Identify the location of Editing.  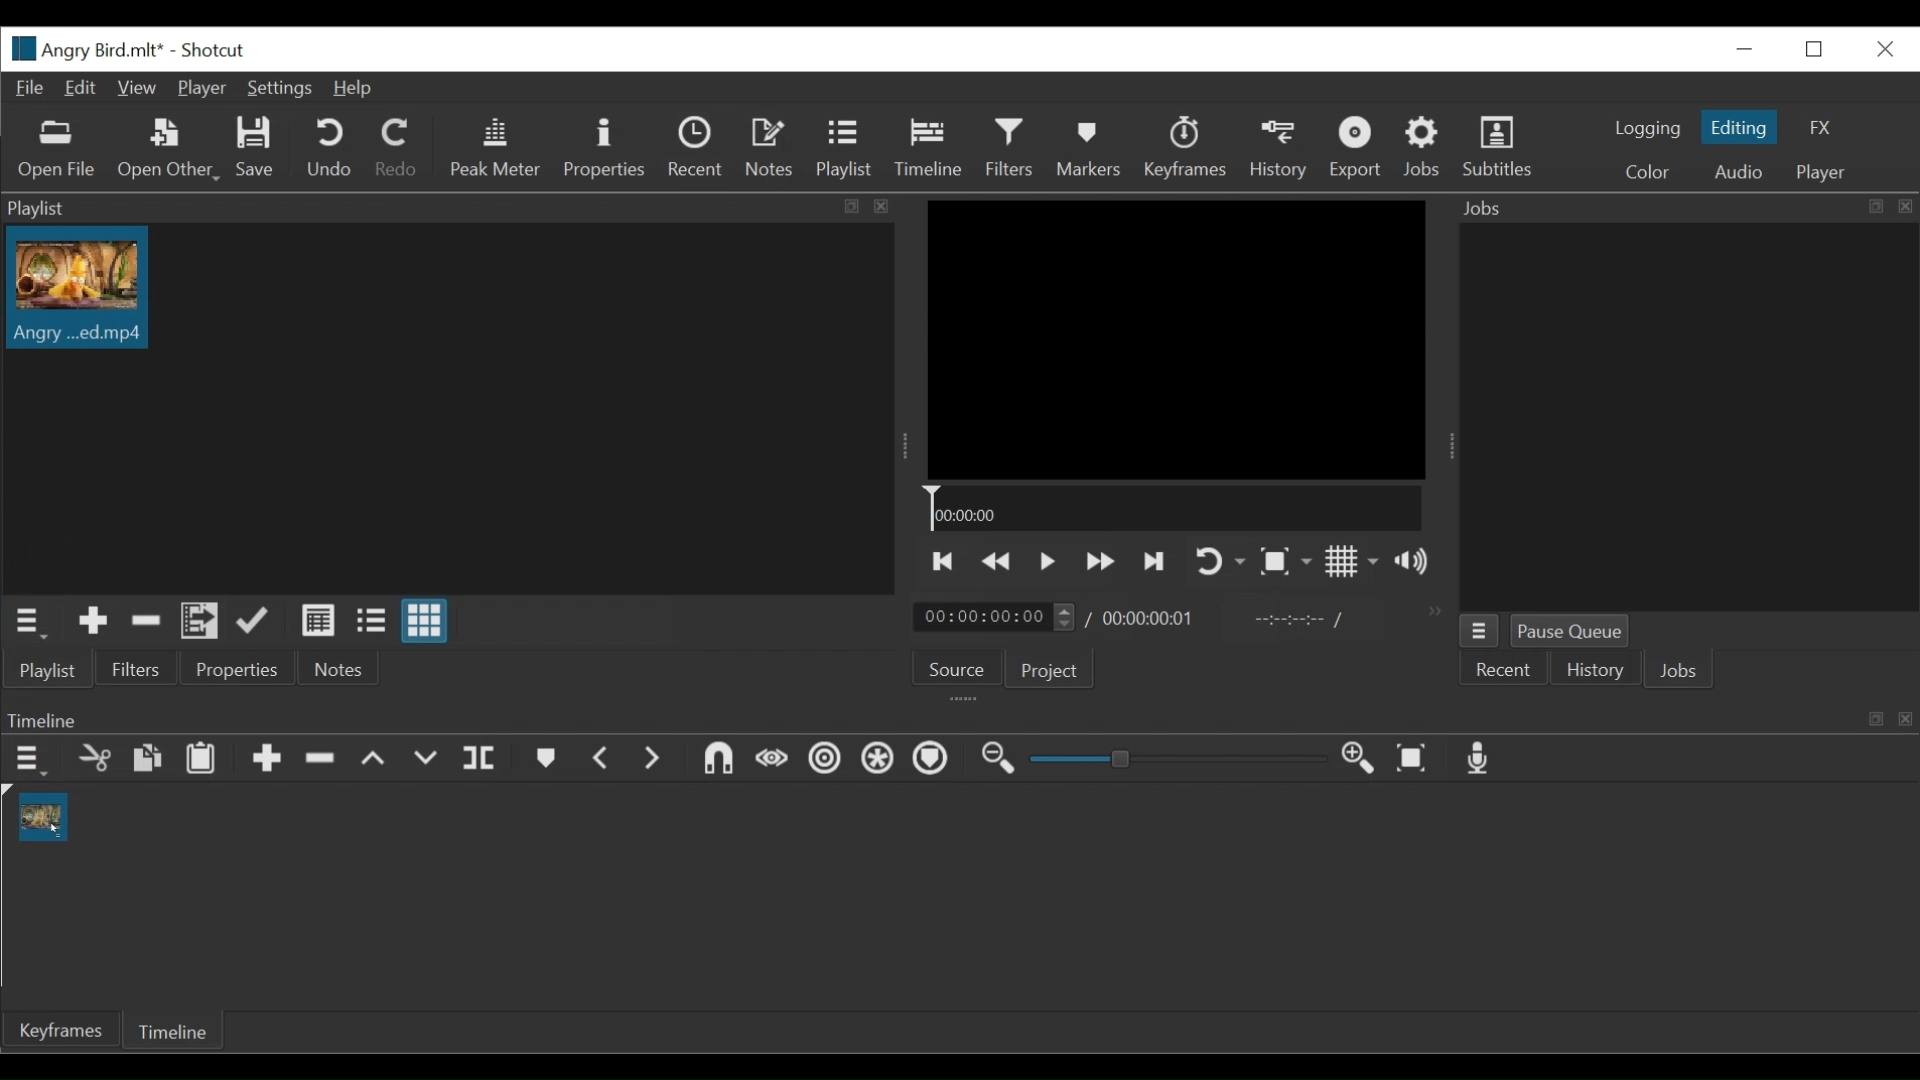
(1742, 127).